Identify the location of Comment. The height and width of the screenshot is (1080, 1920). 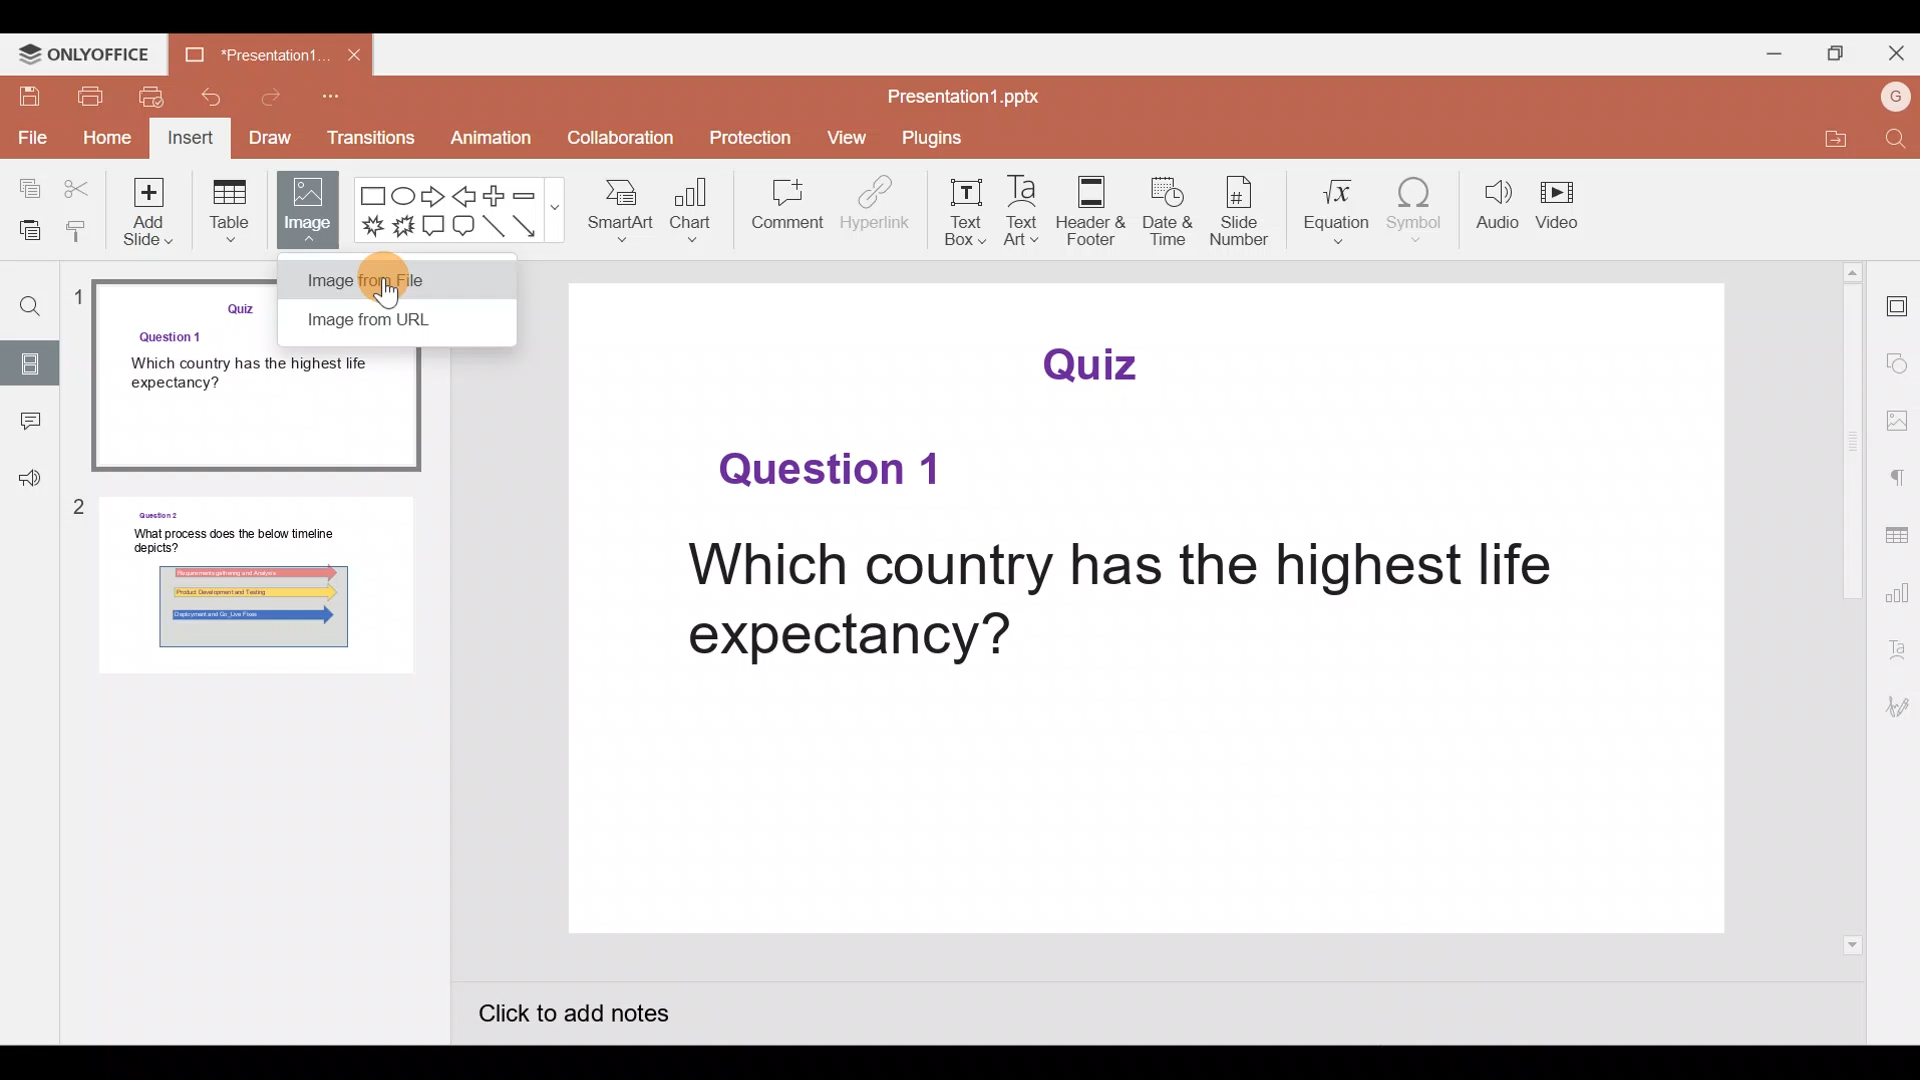
(781, 208).